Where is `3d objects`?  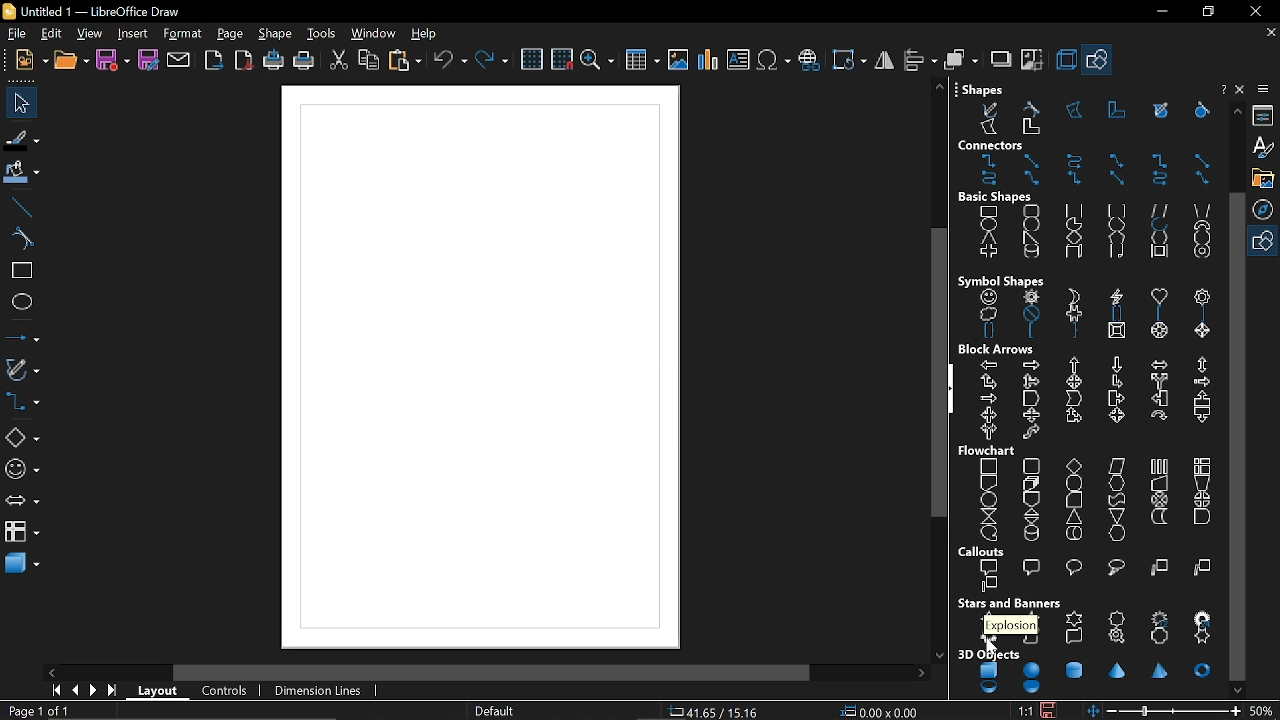
3d objects is located at coordinates (1086, 673).